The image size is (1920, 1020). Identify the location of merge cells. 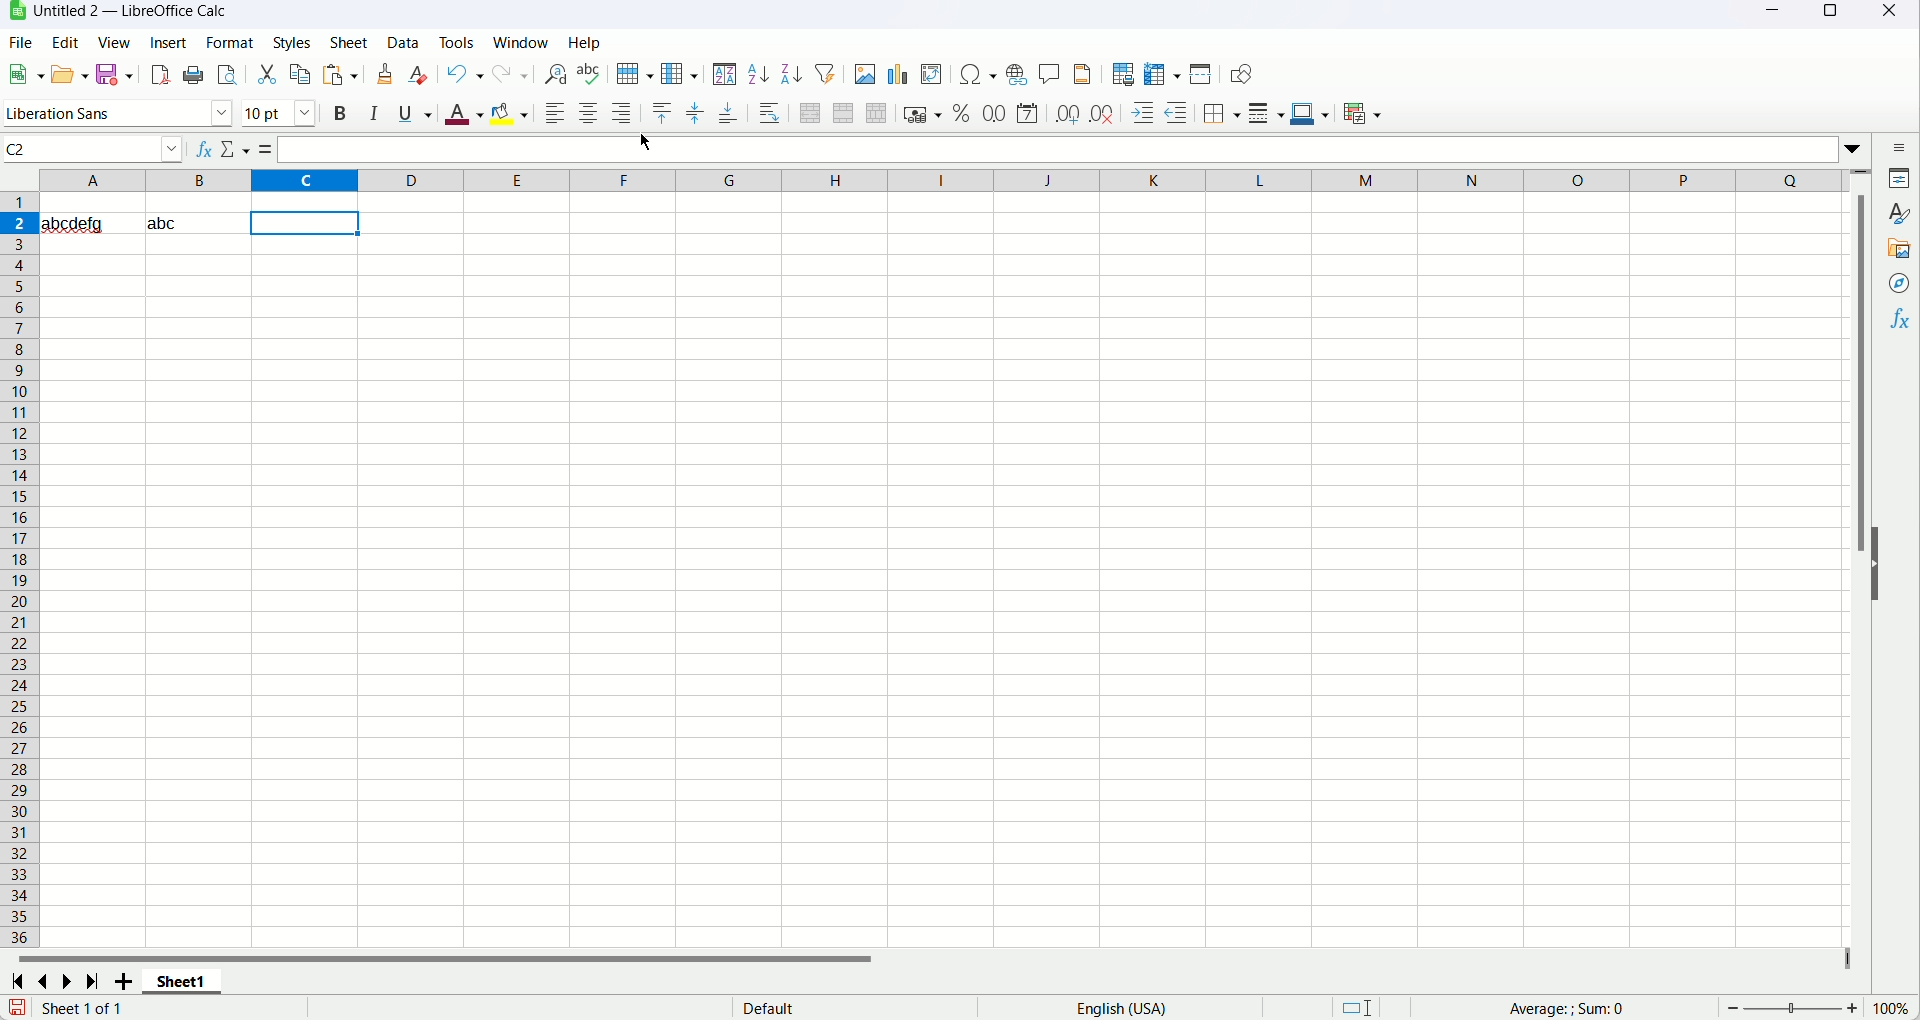
(843, 115).